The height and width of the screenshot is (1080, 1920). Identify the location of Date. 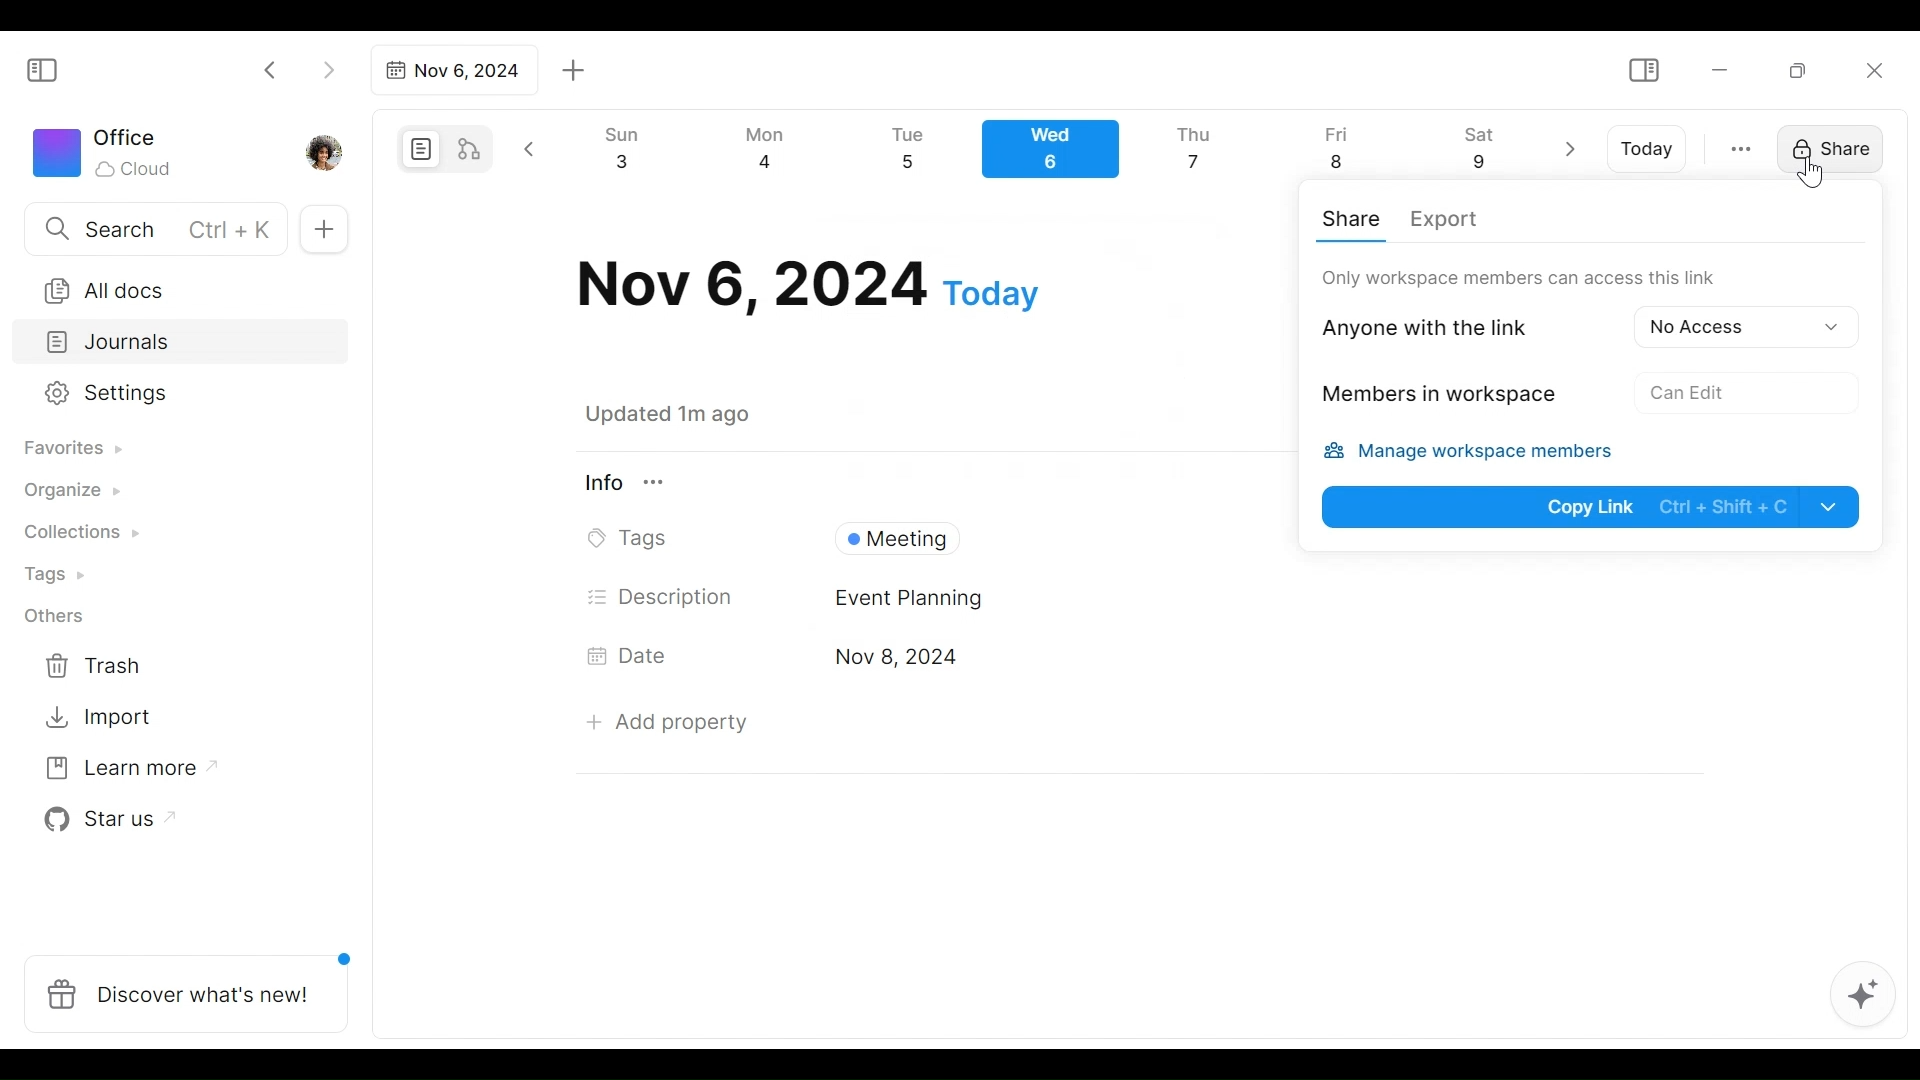
(808, 285).